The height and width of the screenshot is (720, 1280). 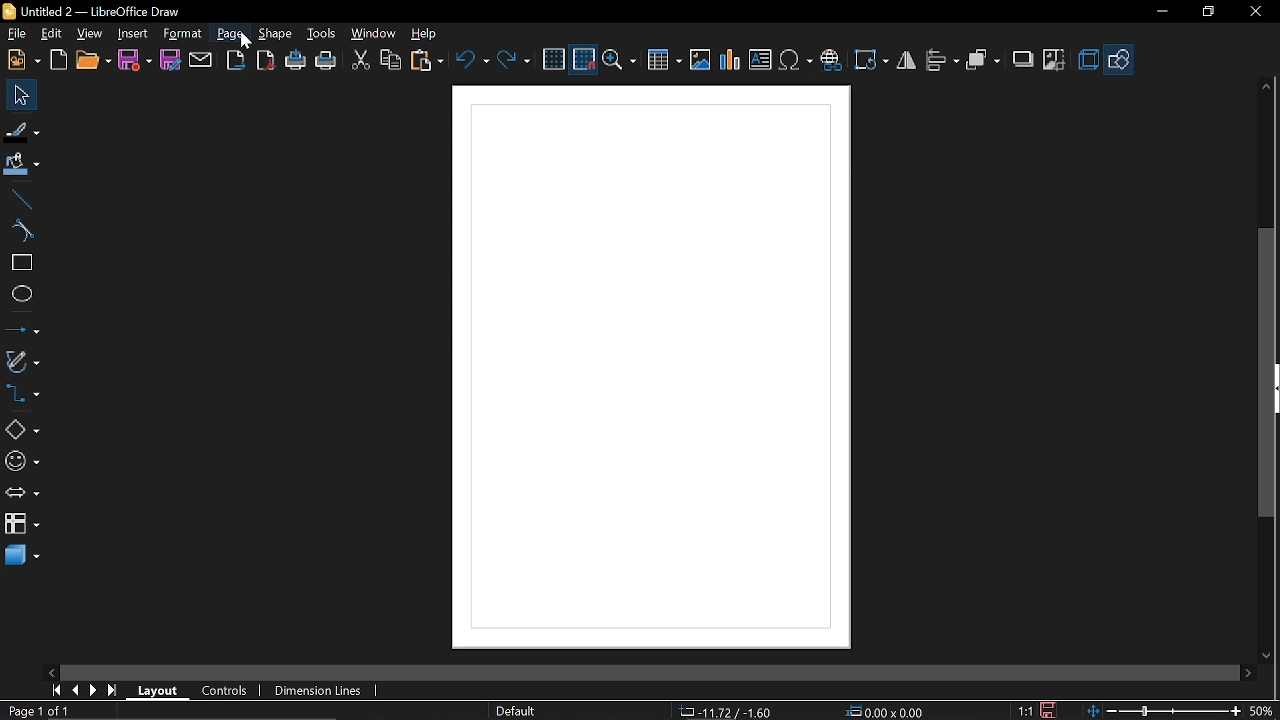 I want to click on Insert hyprelink, so click(x=831, y=61).